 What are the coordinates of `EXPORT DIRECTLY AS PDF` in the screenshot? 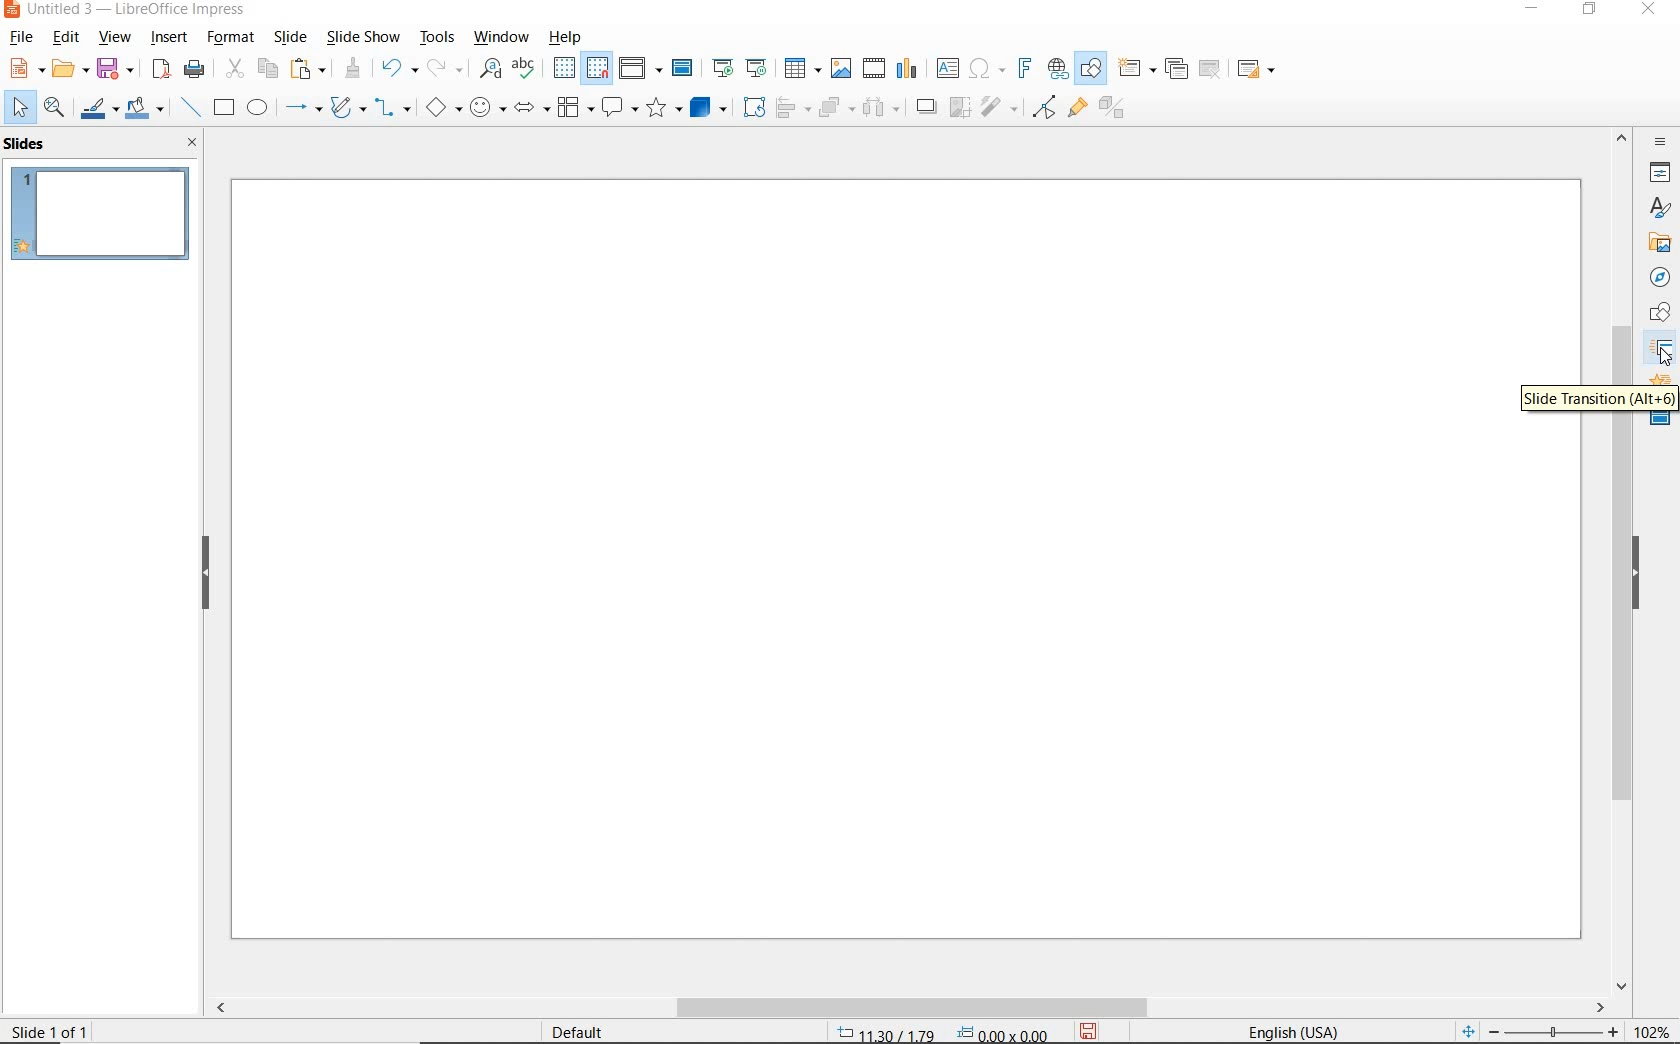 It's located at (163, 67).